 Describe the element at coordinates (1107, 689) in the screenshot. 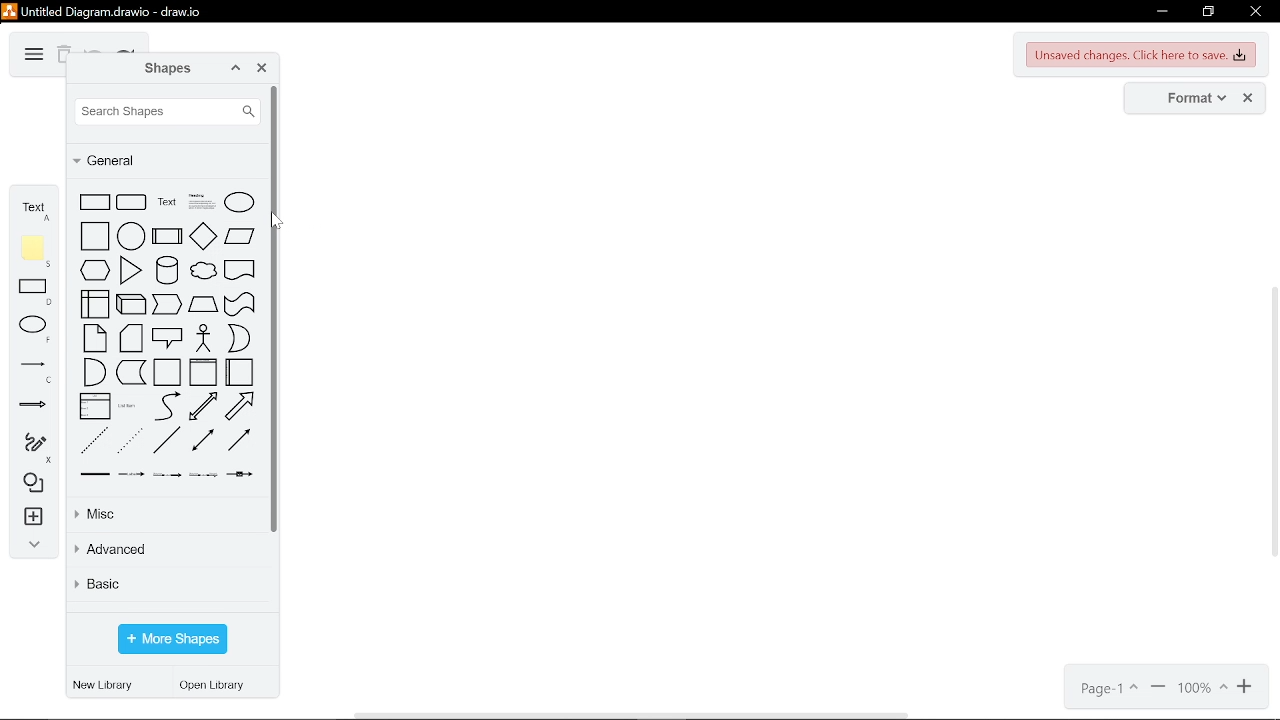

I see `page` at that location.